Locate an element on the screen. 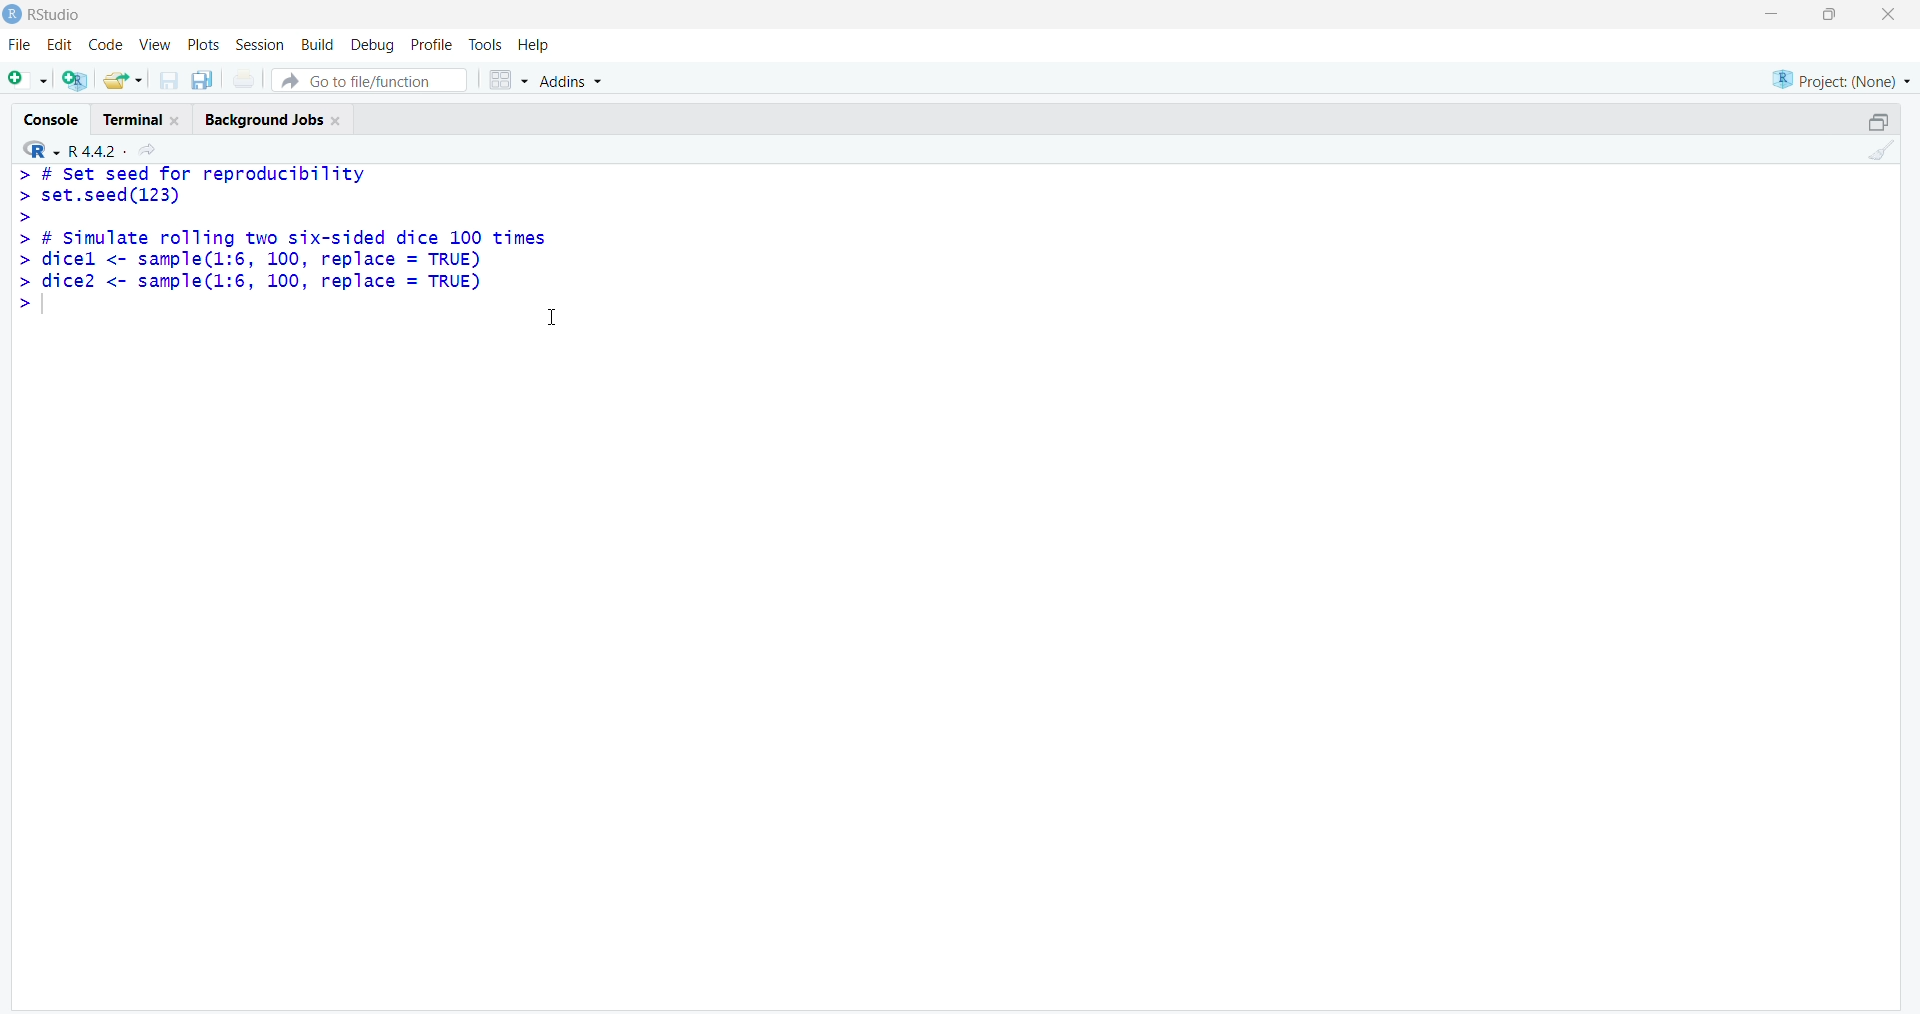 This screenshot has height=1014, width=1920. copy is located at coordinates (202, 79).